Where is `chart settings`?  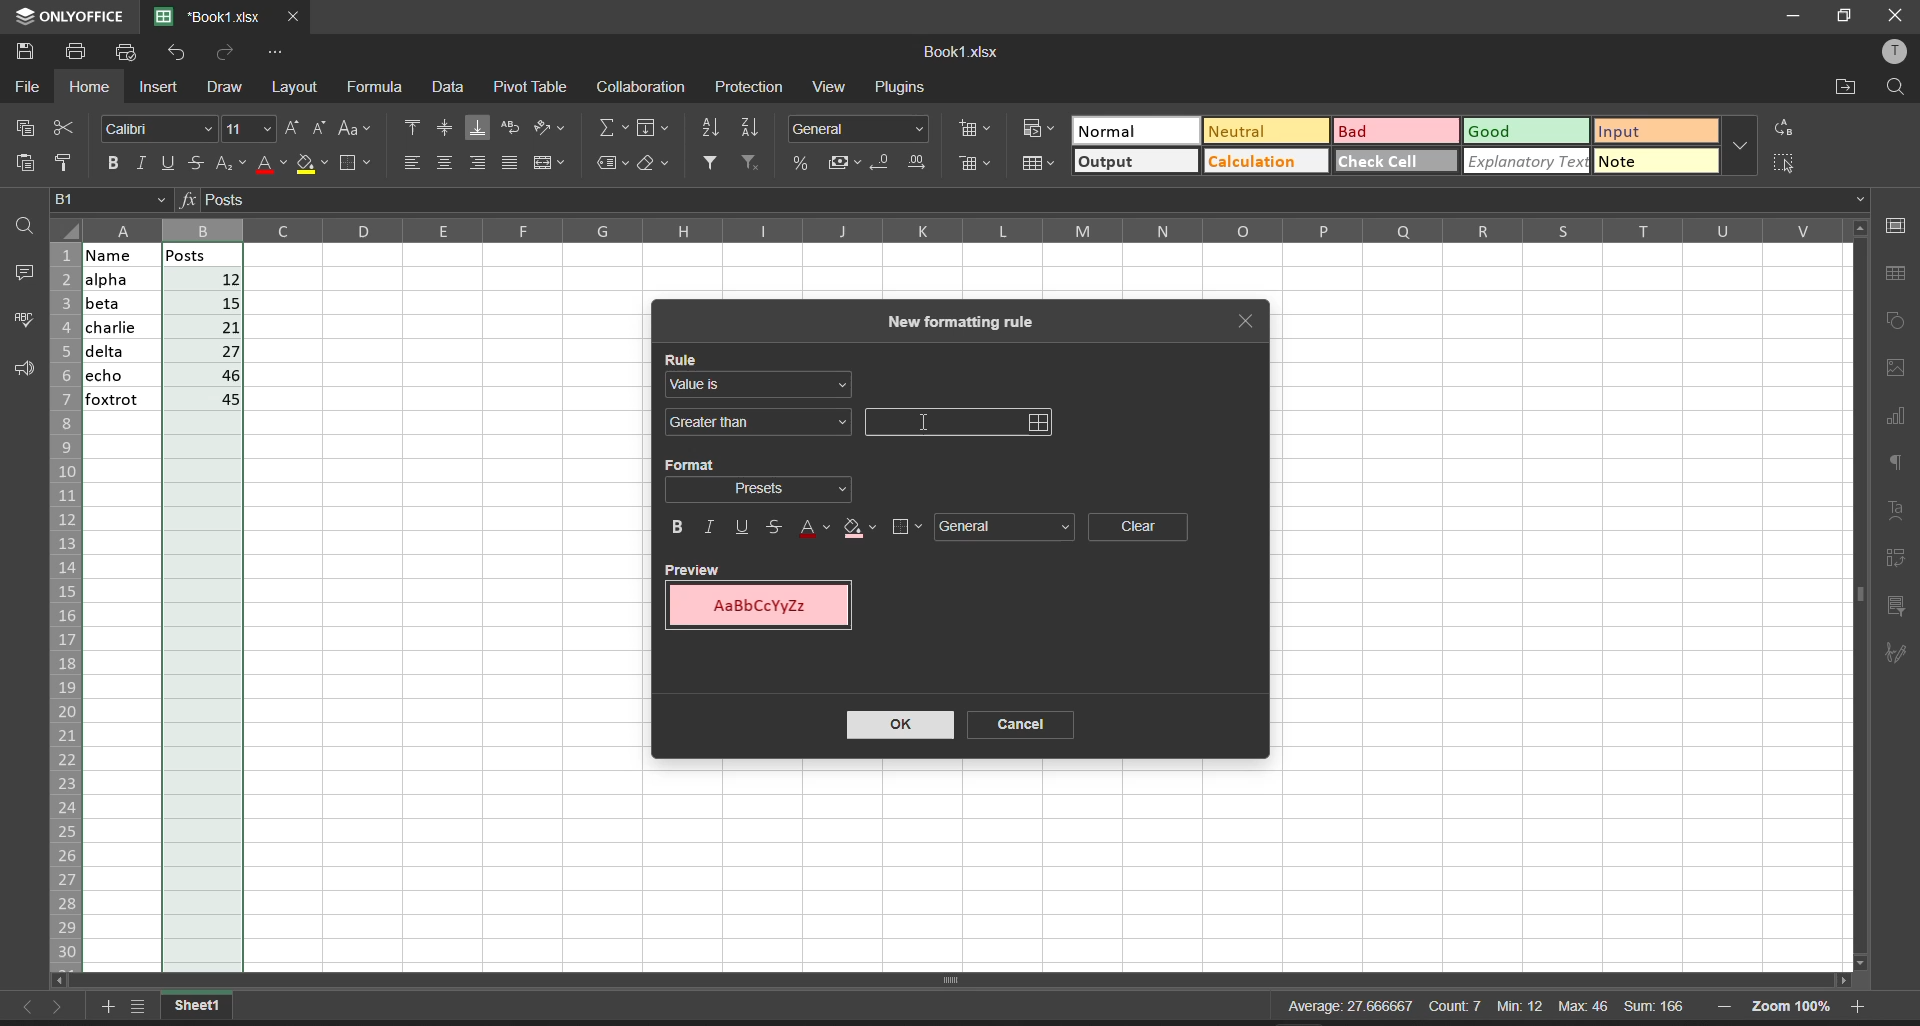 chart settings is located at coordinates (1901, 418).